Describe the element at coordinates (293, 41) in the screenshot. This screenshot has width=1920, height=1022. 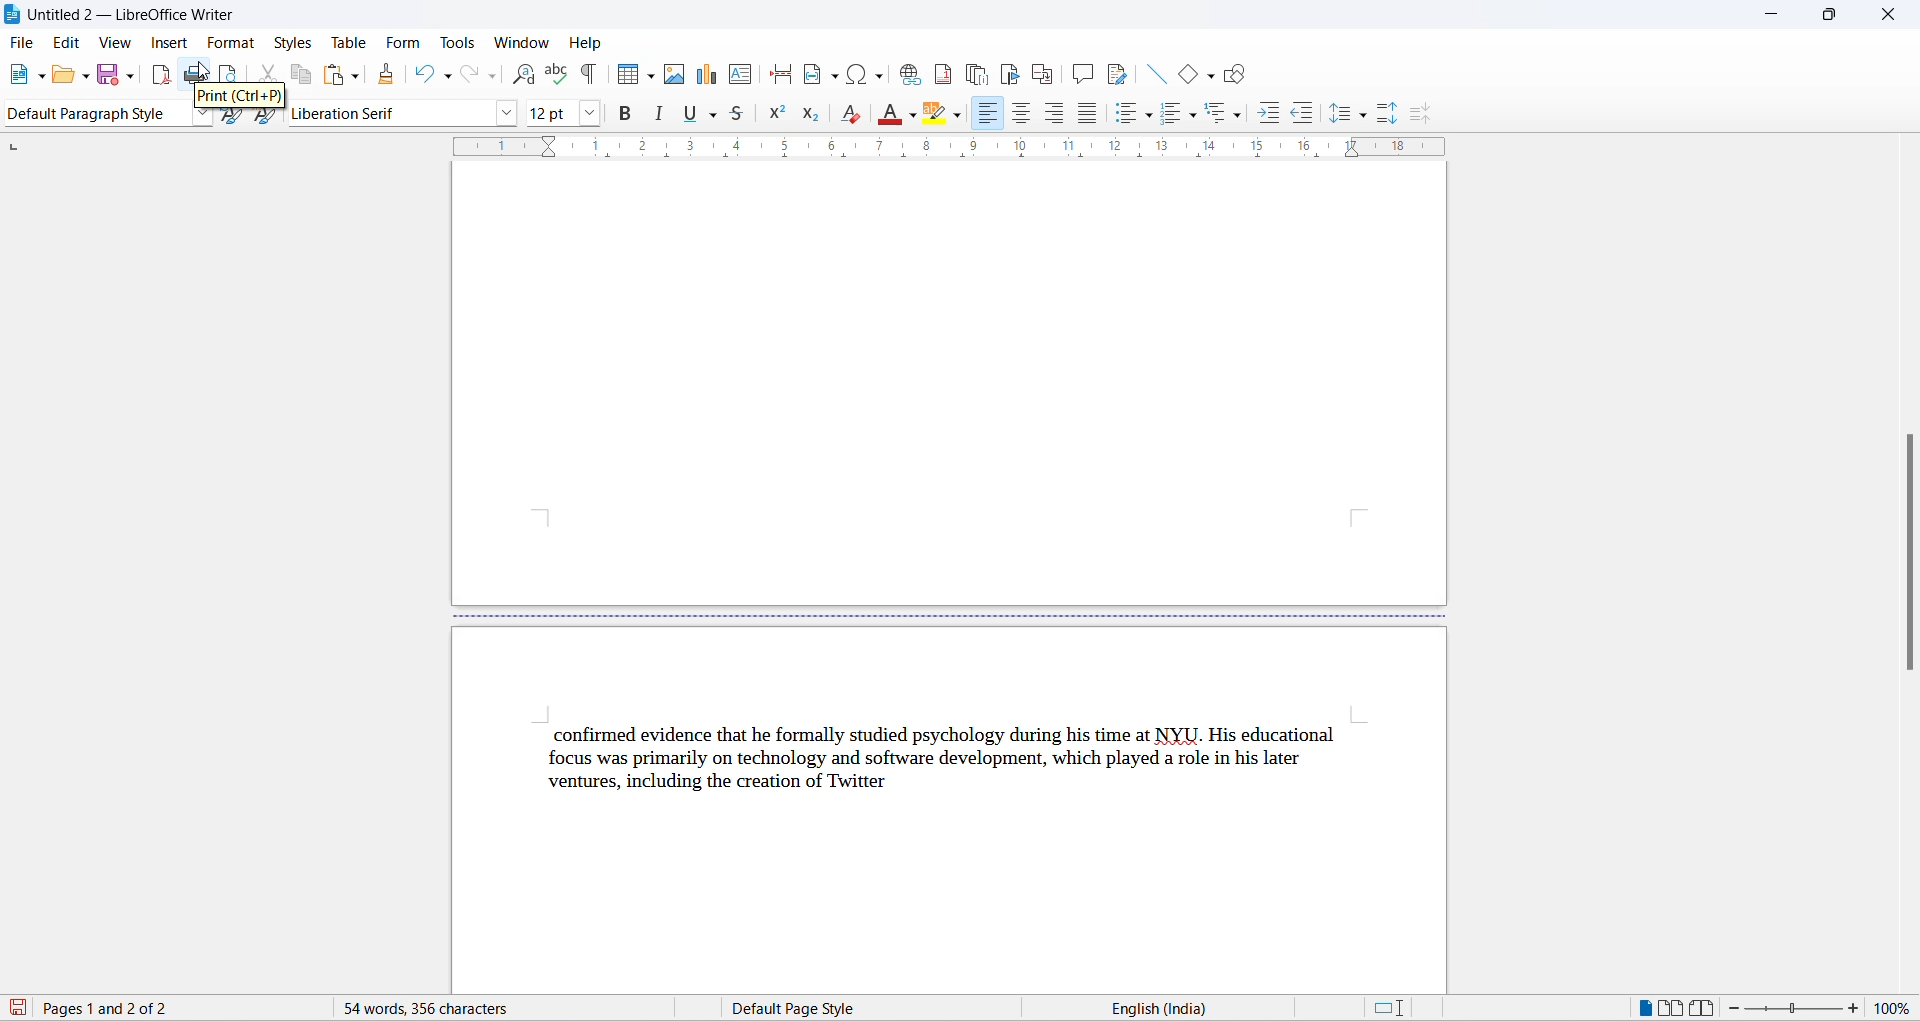
I see `styles` at that location.